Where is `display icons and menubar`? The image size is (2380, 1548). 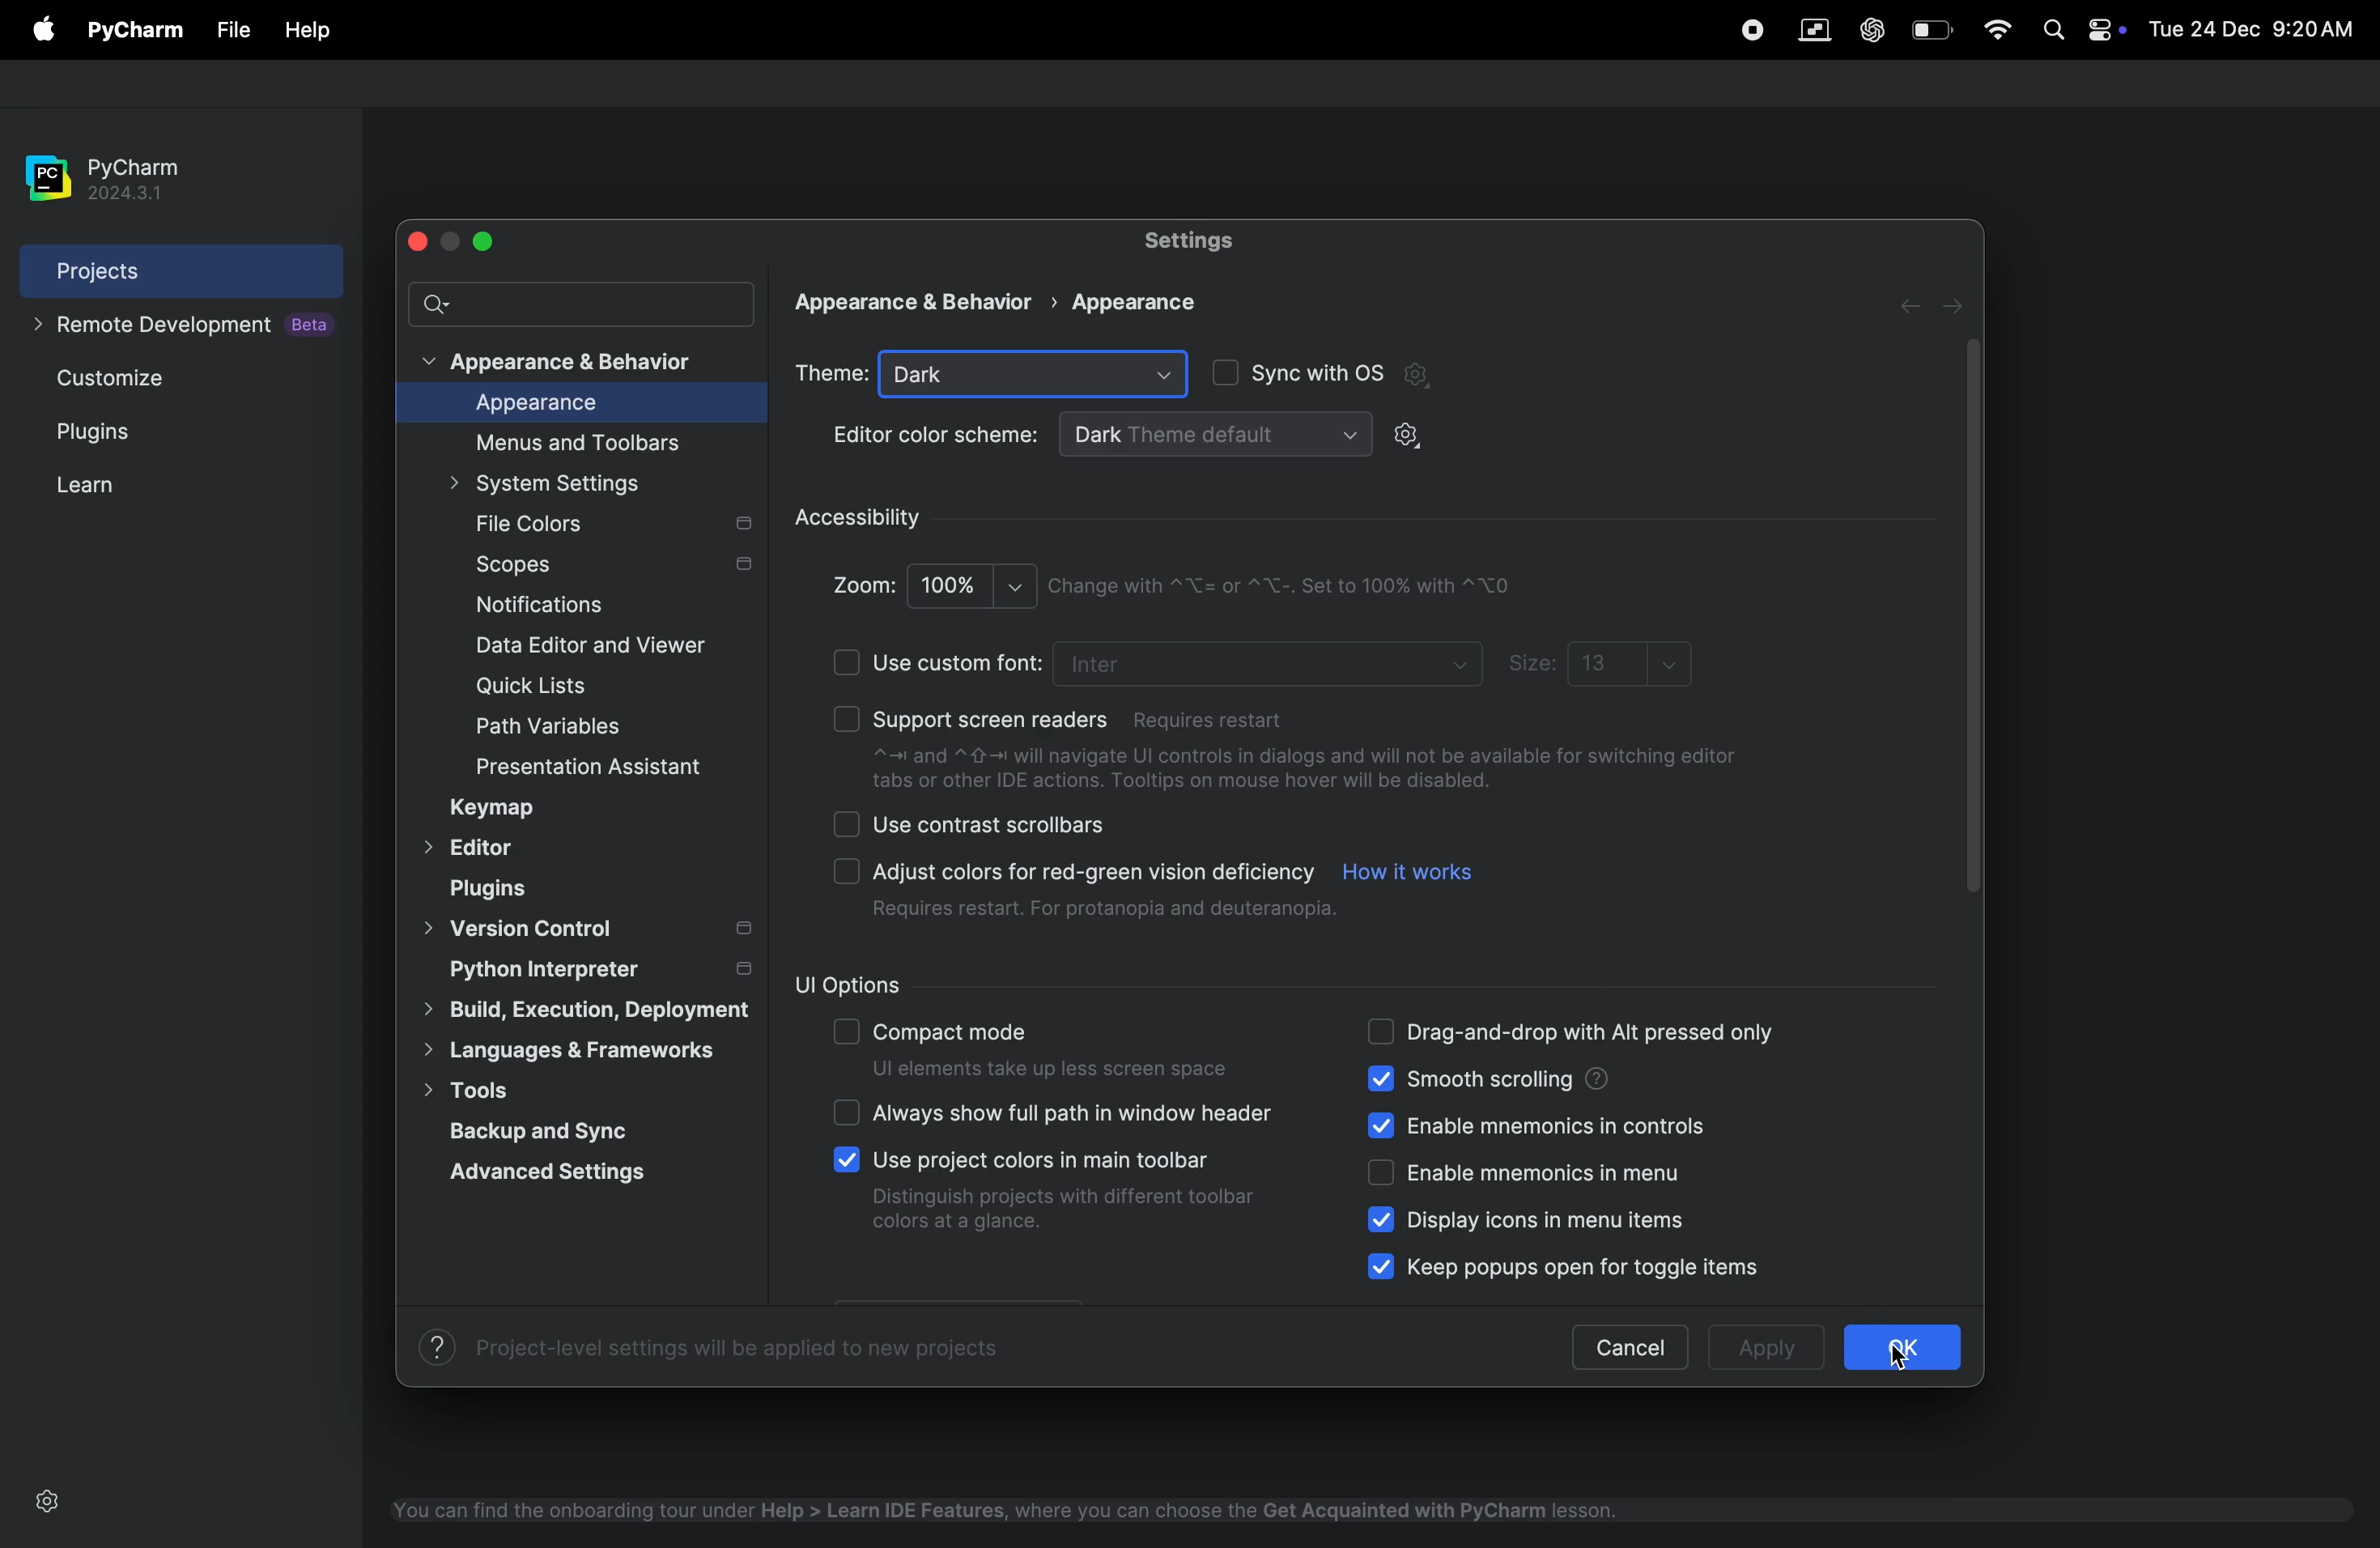 display icons and menubar is located at coordinates (1512, 1220).